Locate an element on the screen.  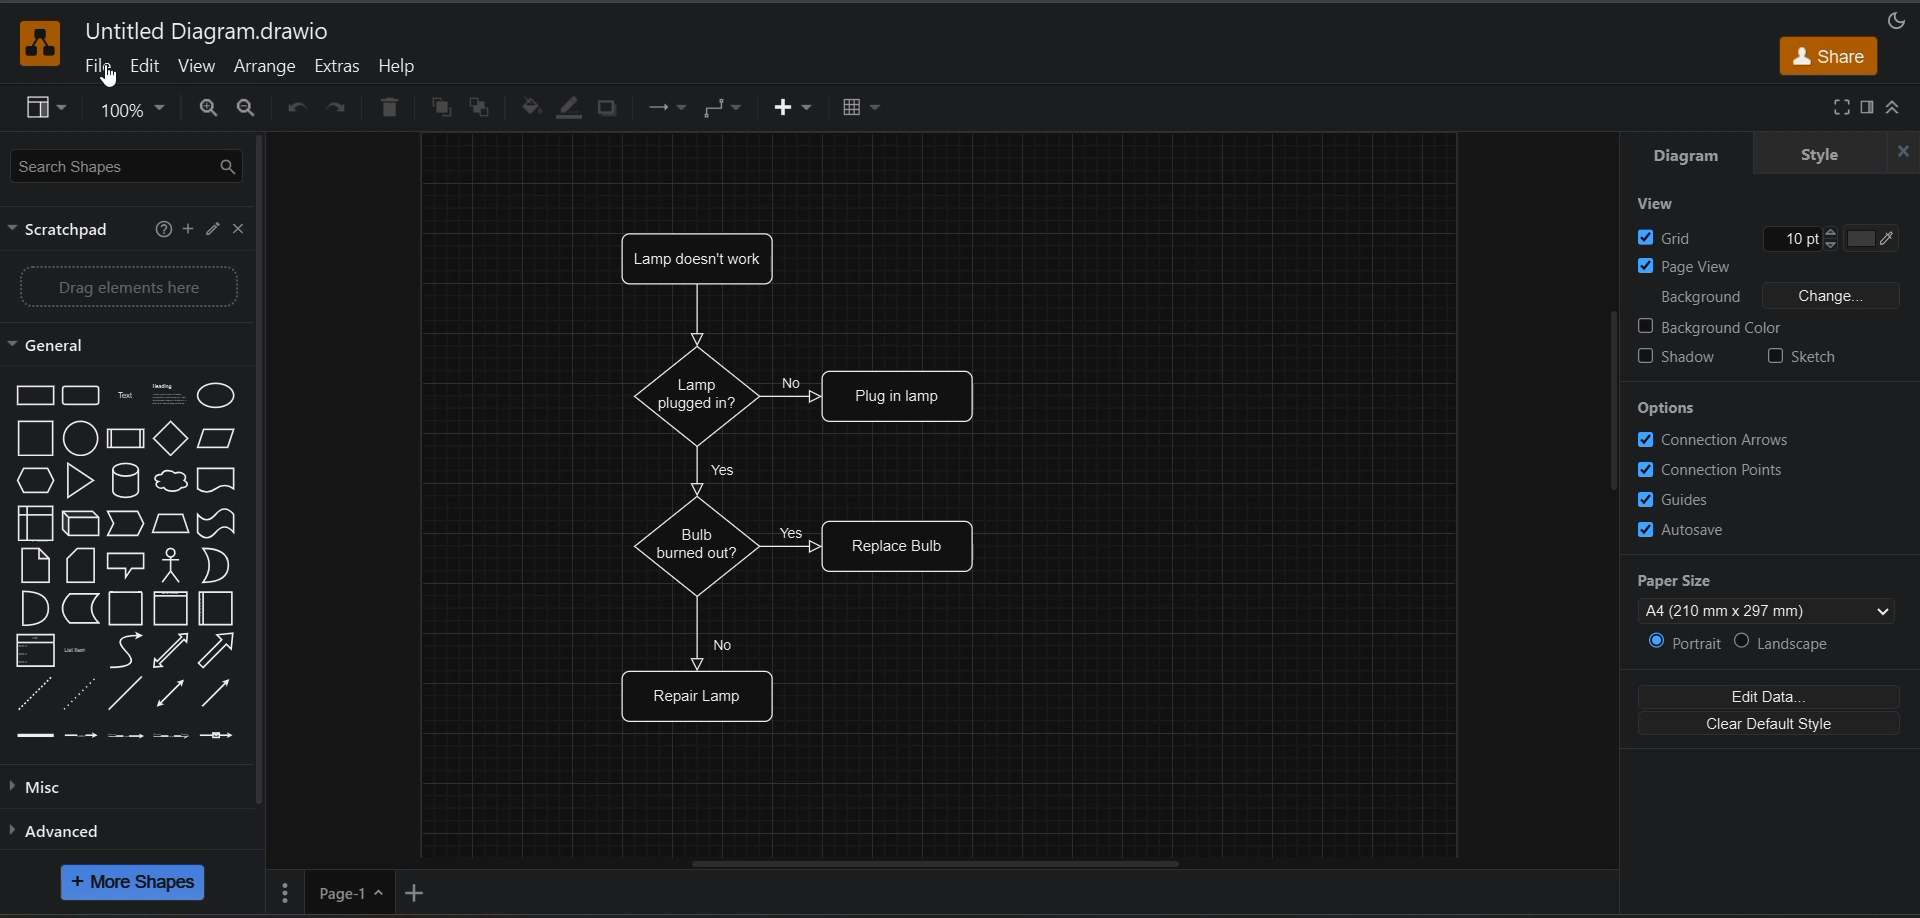
undo is located at coordinates (292, 108).